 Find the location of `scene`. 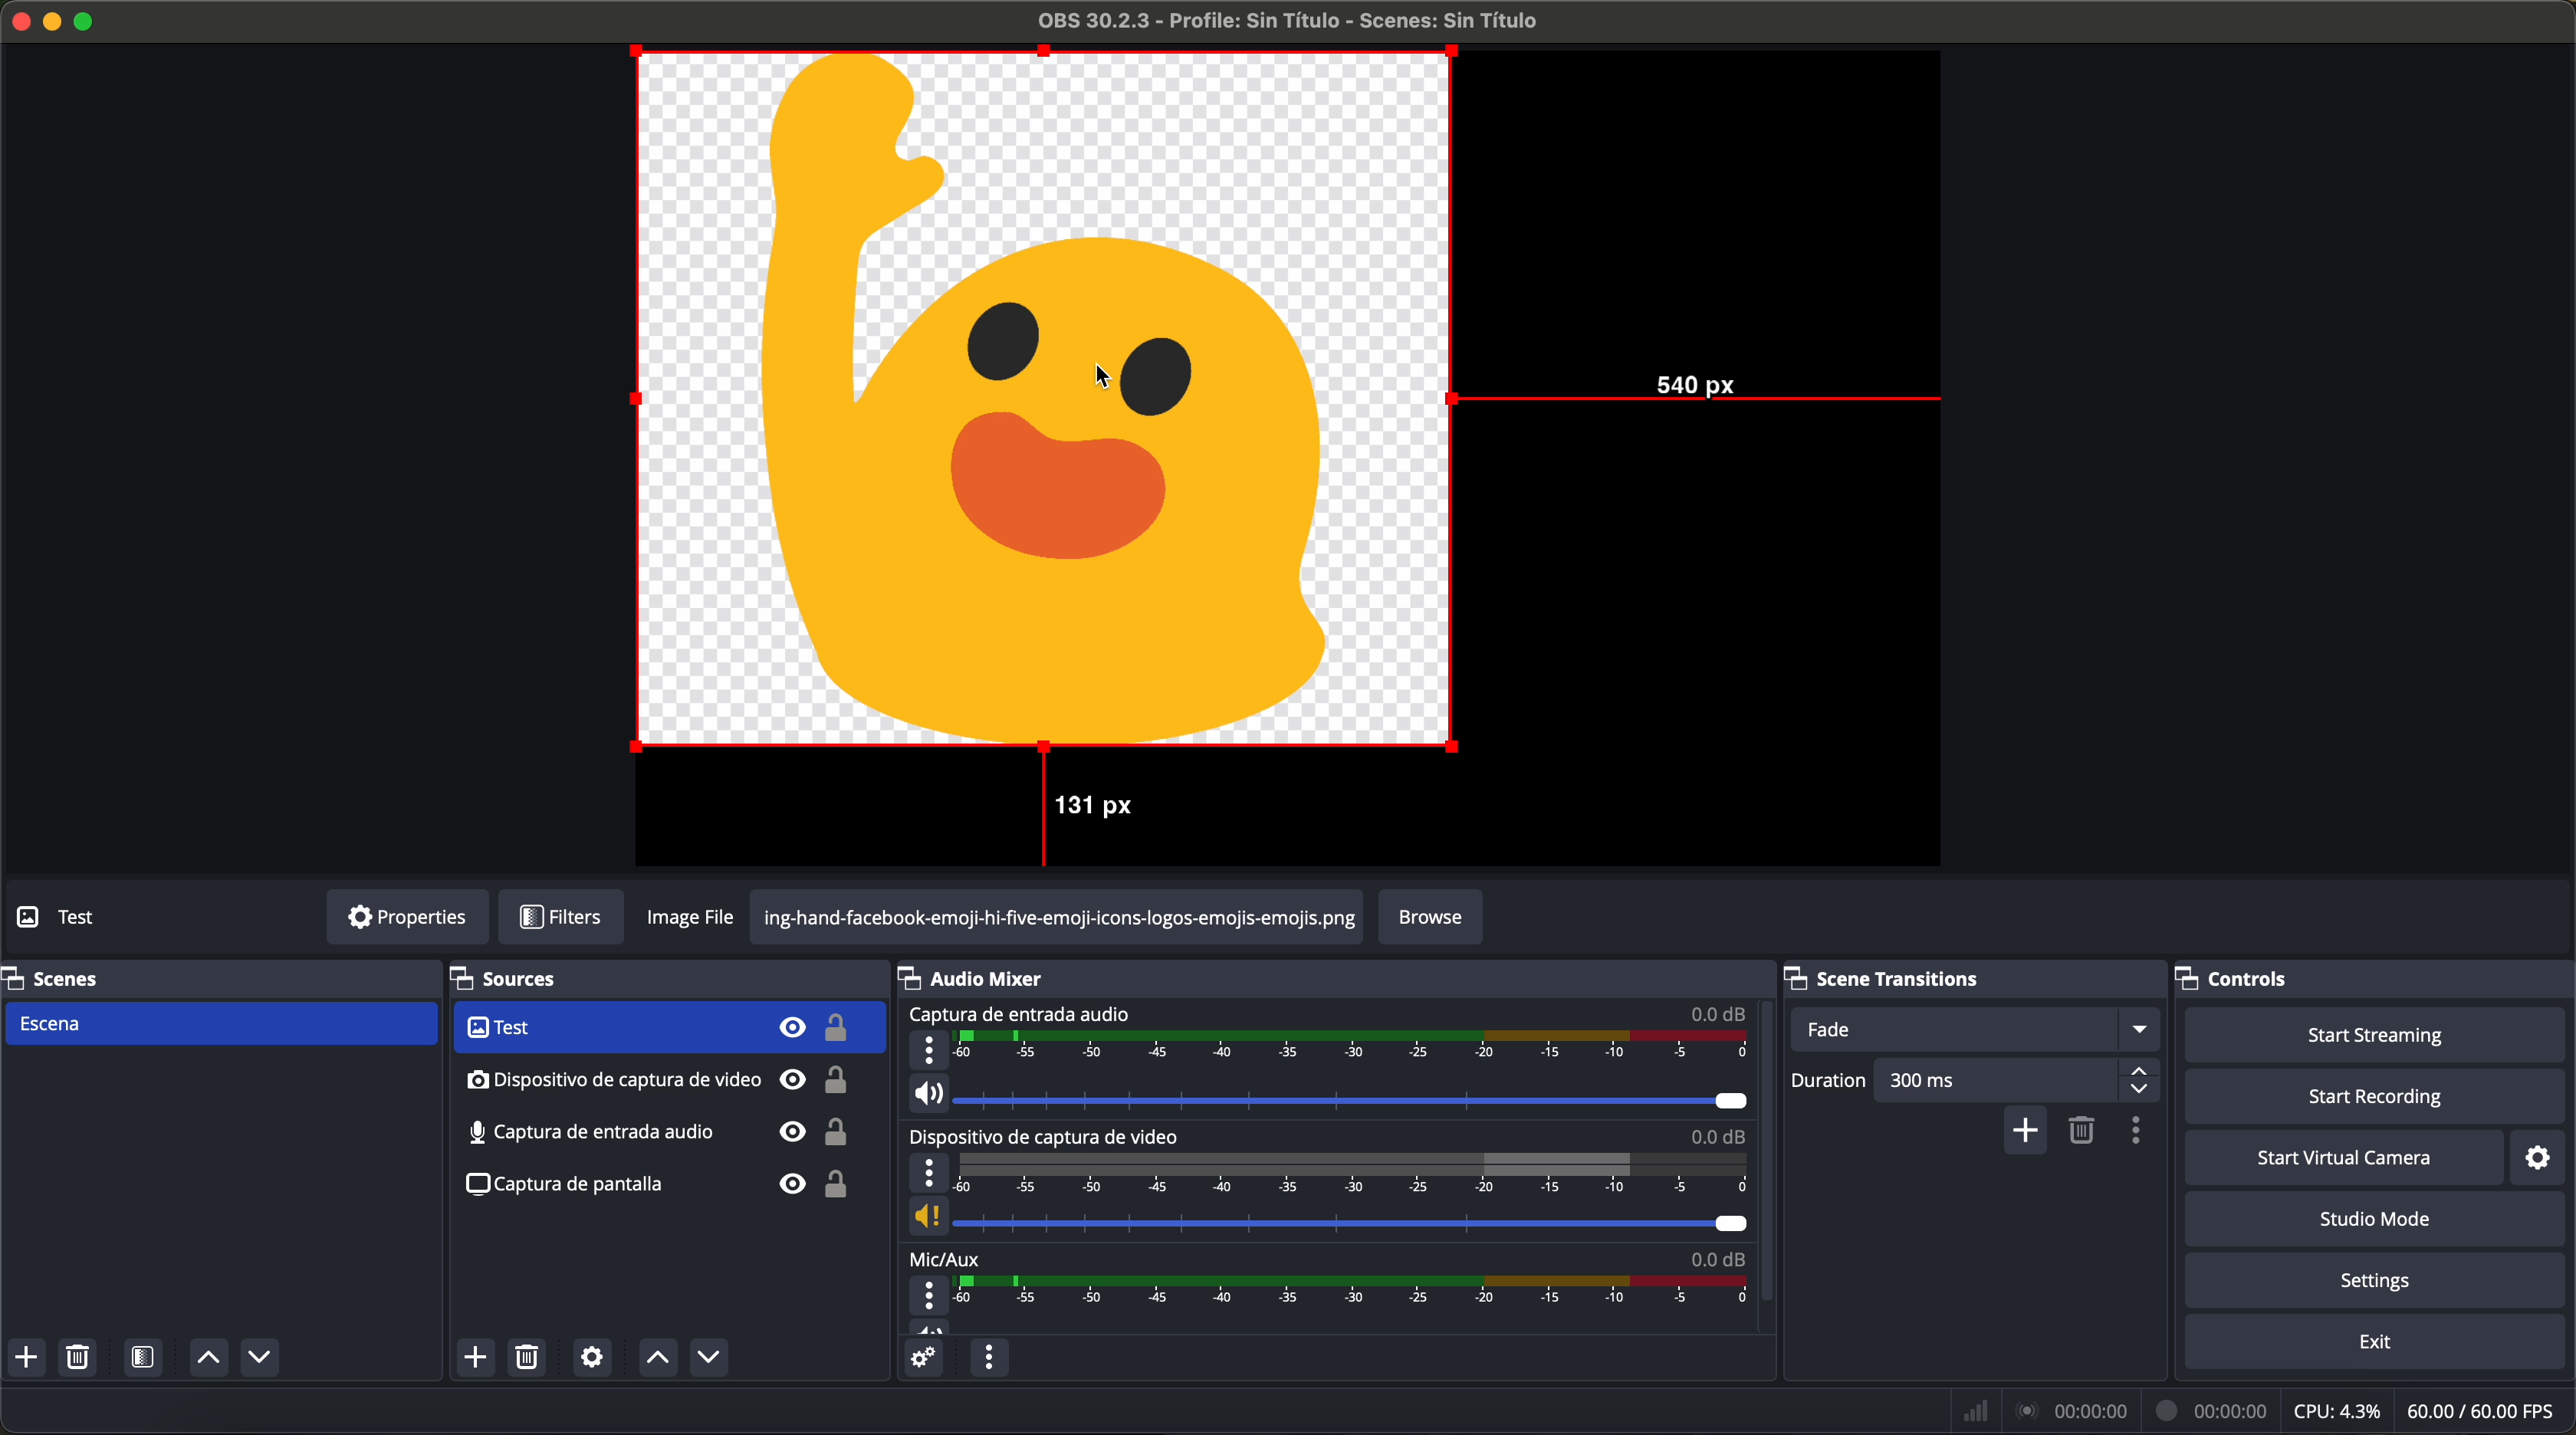

scene is located at coordinates (219, 1025).